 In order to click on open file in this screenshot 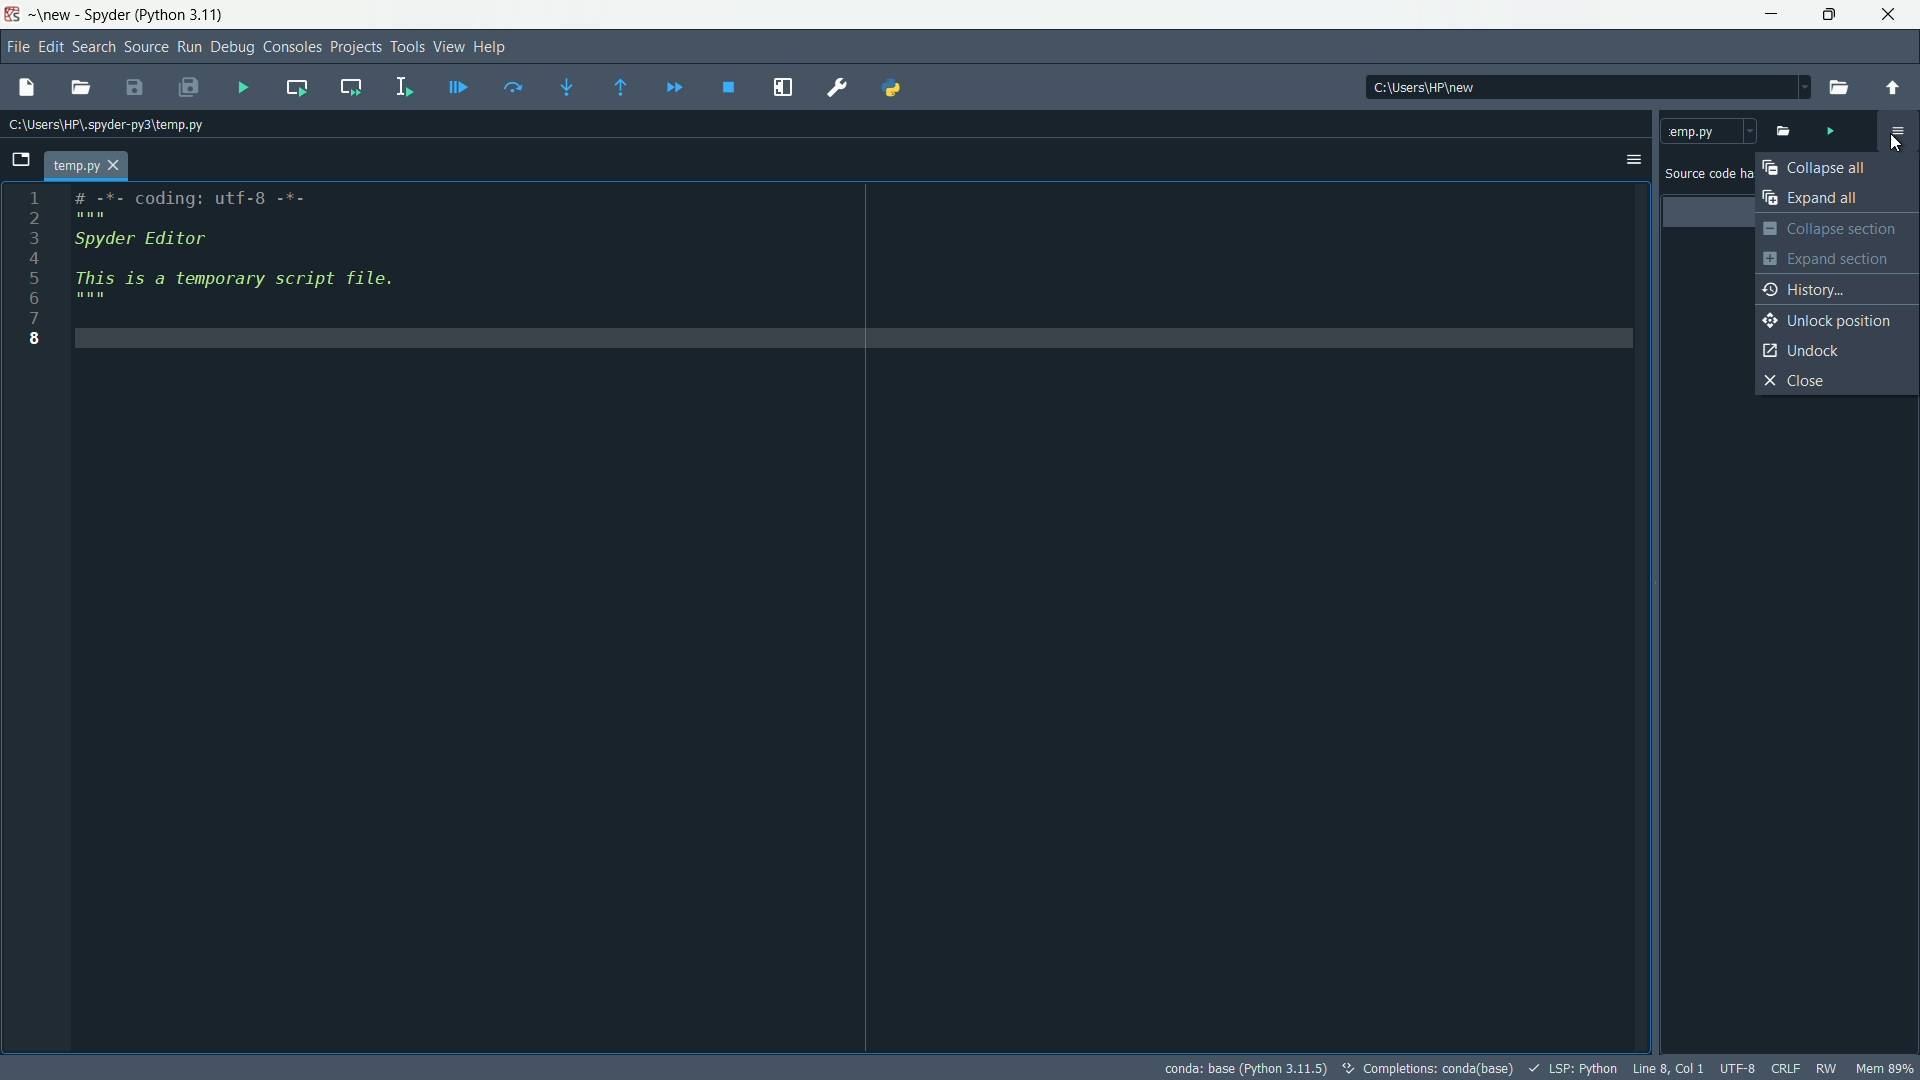, I will do `click(1787, 129)`.